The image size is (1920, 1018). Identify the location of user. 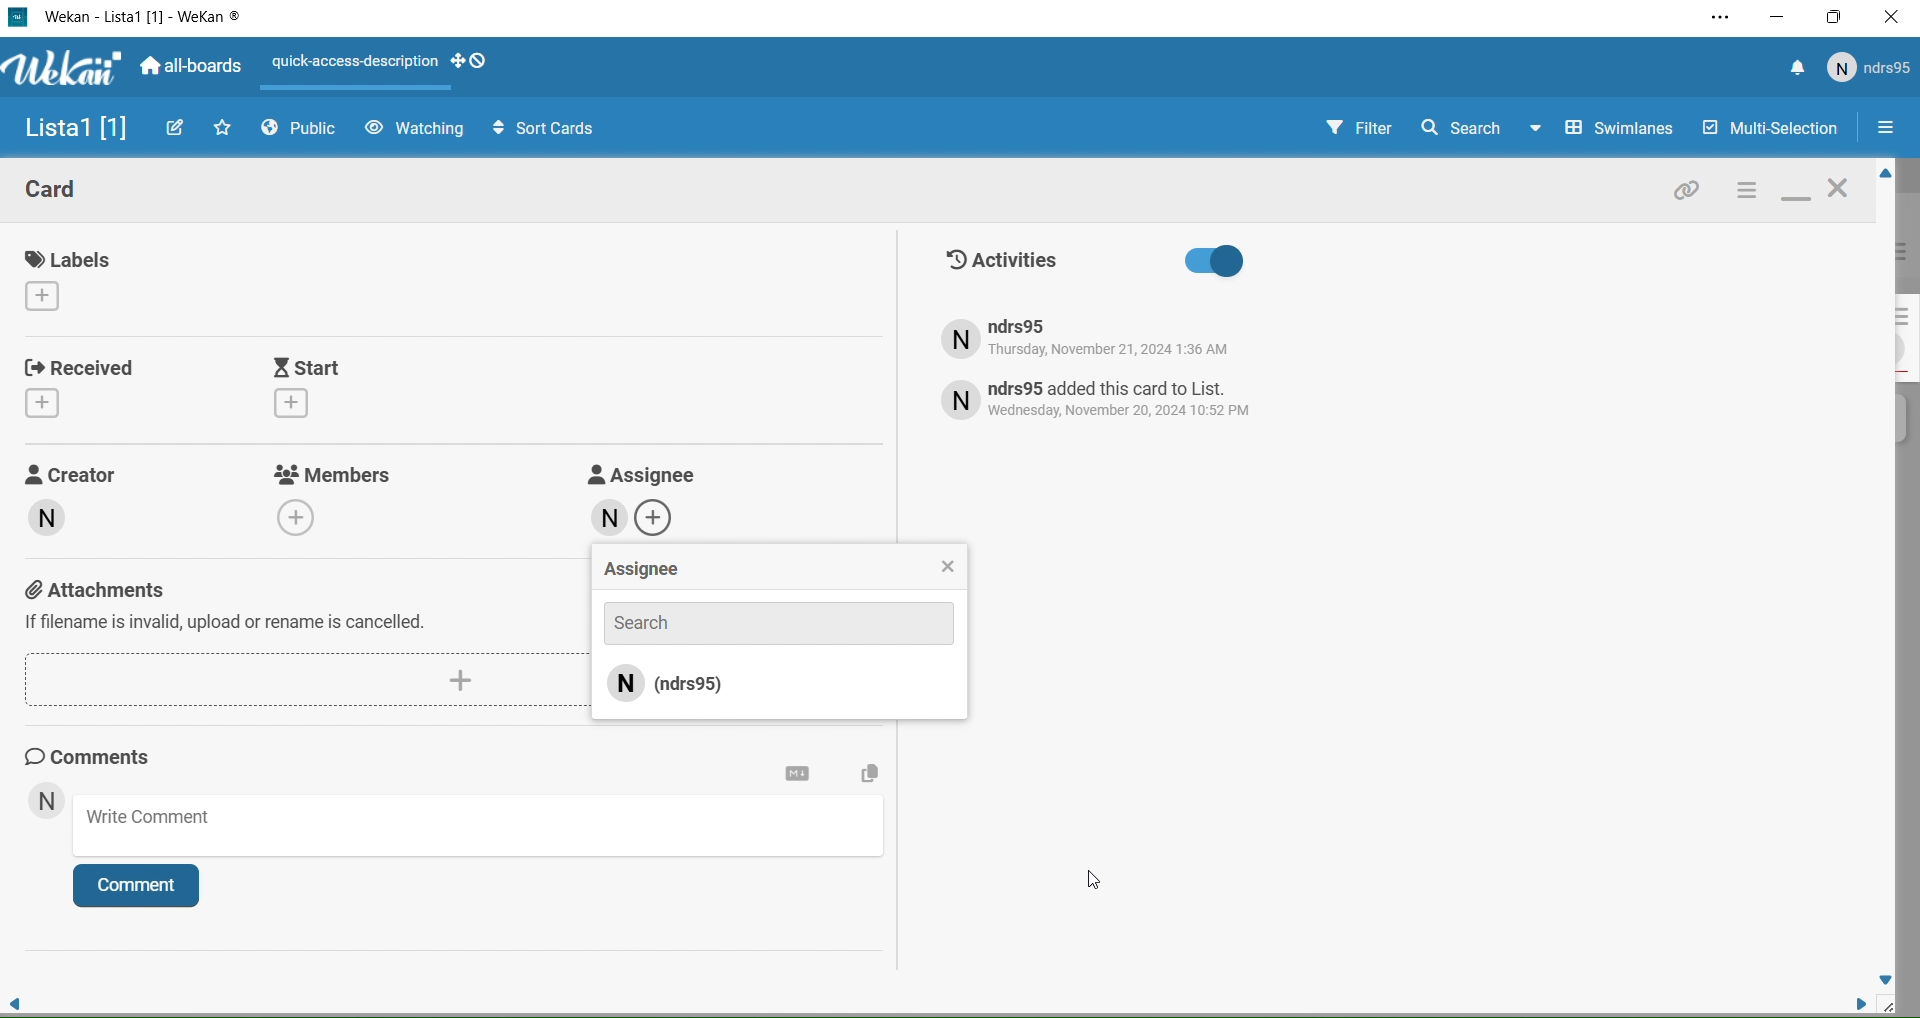
(782, 689).